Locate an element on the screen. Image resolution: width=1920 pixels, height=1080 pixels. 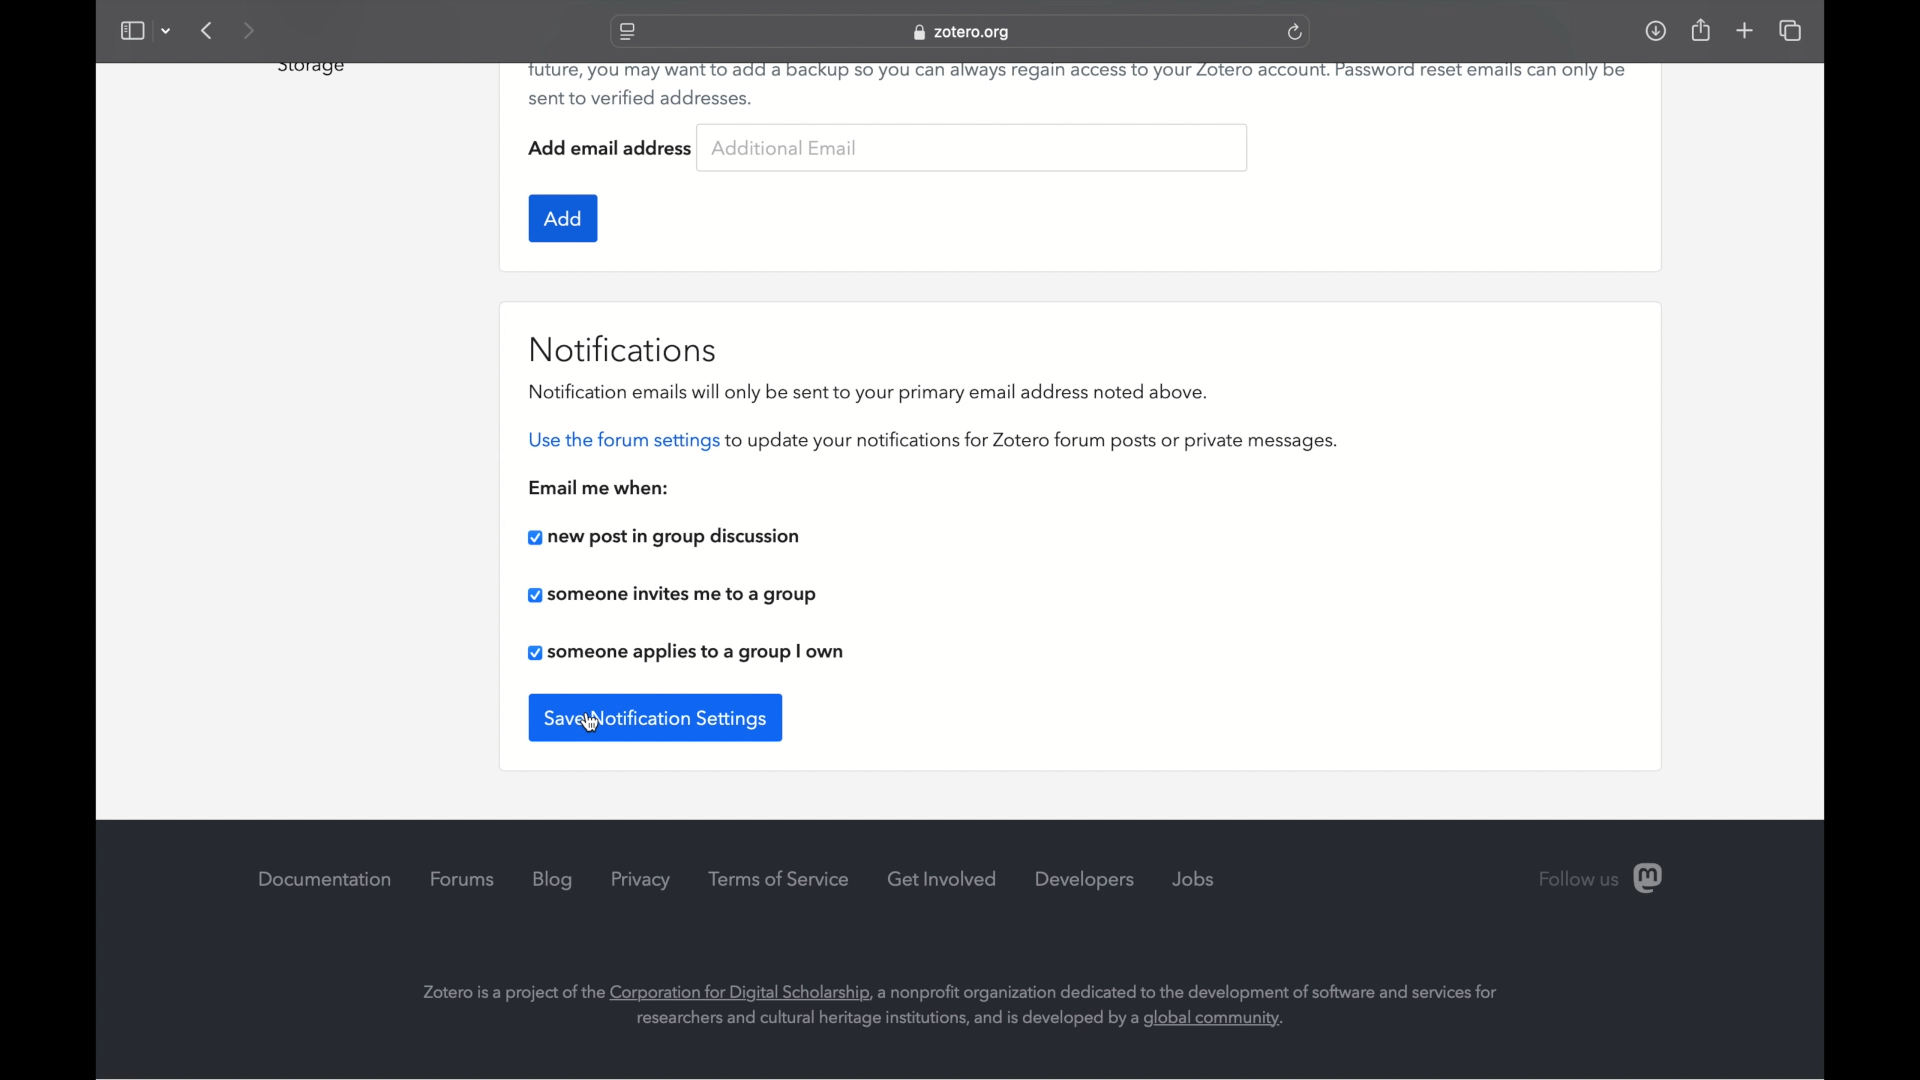
add email address is located at coordinates (612, 148).